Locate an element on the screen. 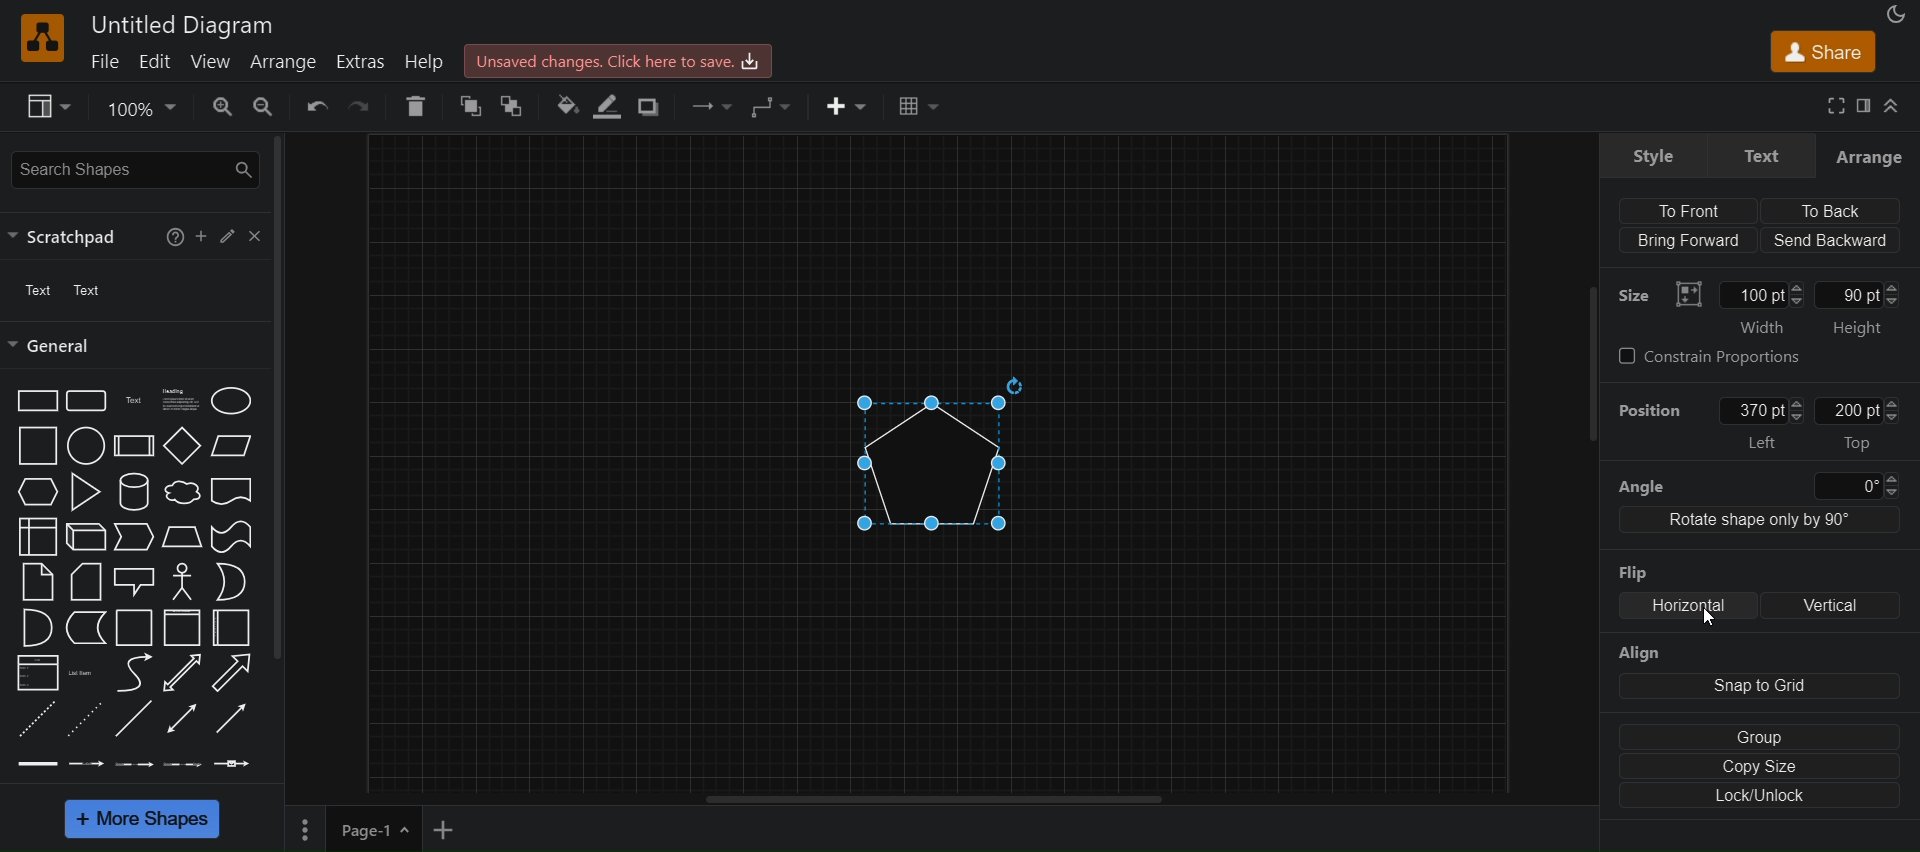 Image resolution: width=1920 pixels, height=852 pixels. Left position is located at coordinates (1763, 442).